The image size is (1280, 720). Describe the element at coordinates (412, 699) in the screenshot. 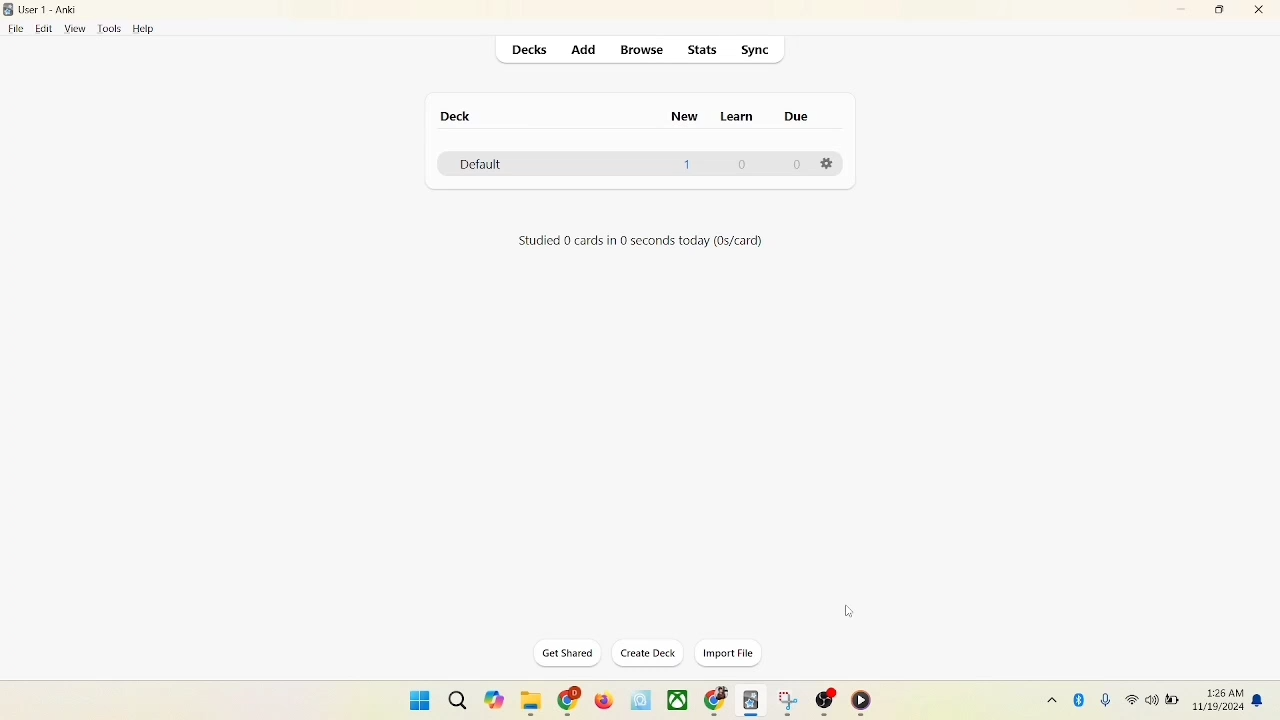

I see `window` at that location.